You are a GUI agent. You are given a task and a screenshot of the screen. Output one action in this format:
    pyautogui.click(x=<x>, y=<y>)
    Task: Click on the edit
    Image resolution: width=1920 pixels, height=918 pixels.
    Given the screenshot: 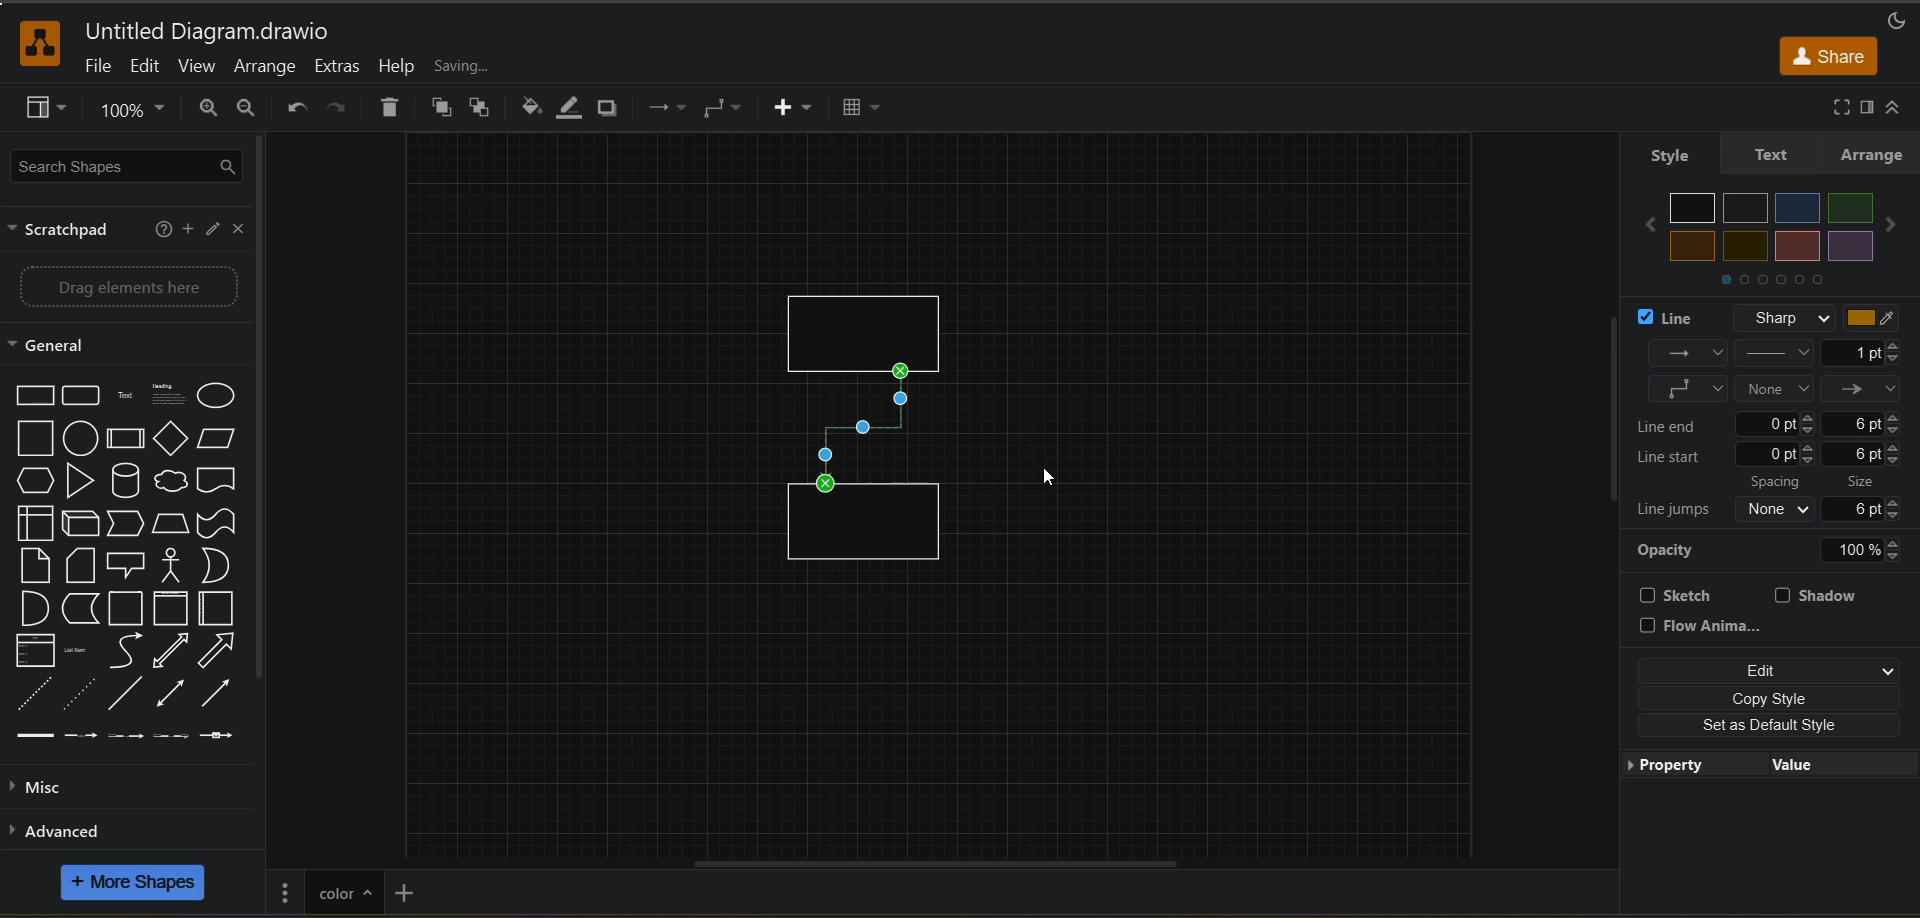 What is the action you would take?
    pyautogui.click(x=147, y=66)
    